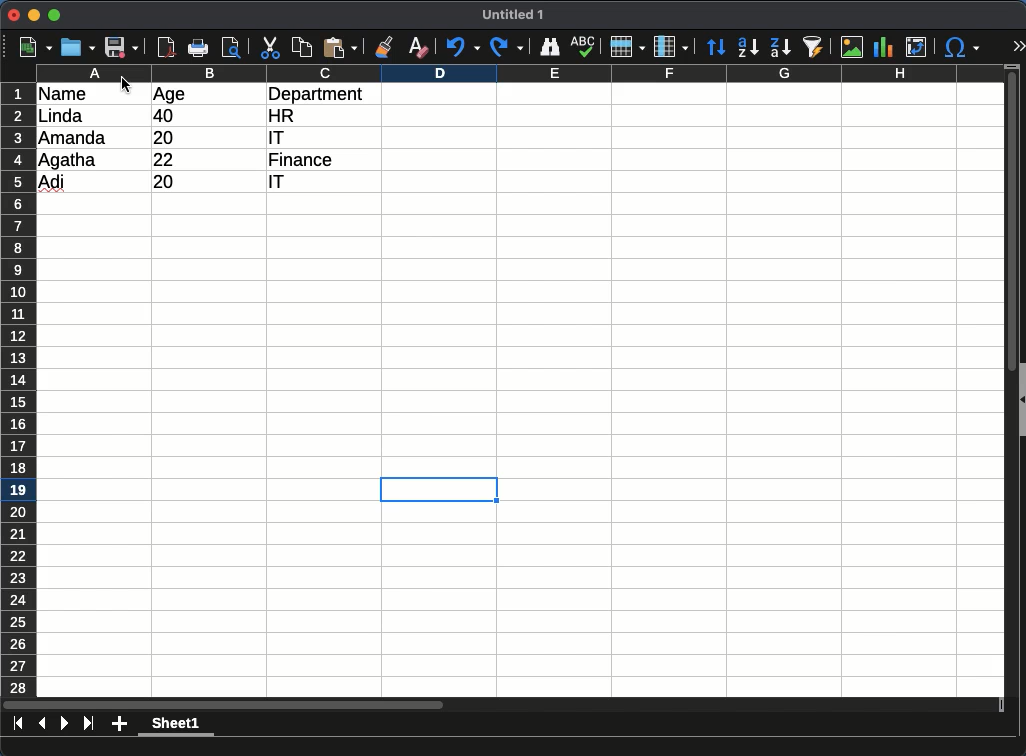  I want to click on columns, so click(671, 45).